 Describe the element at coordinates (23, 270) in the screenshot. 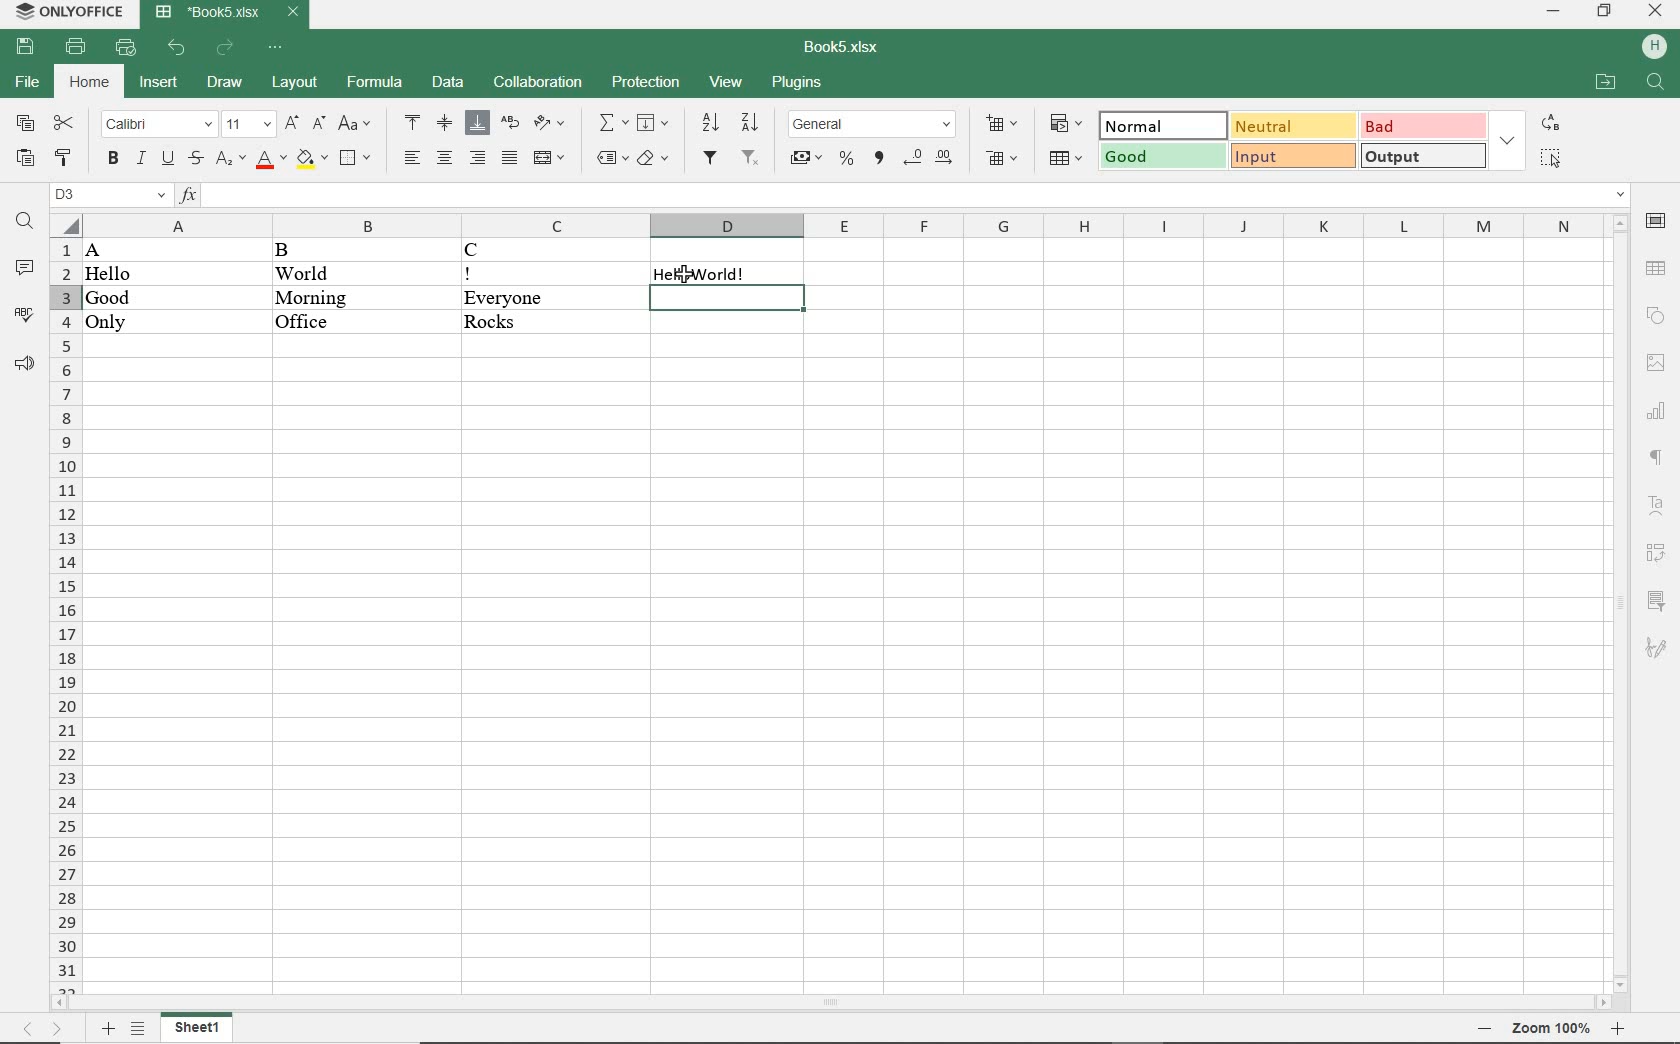

I see `COMMENTS` at that location.